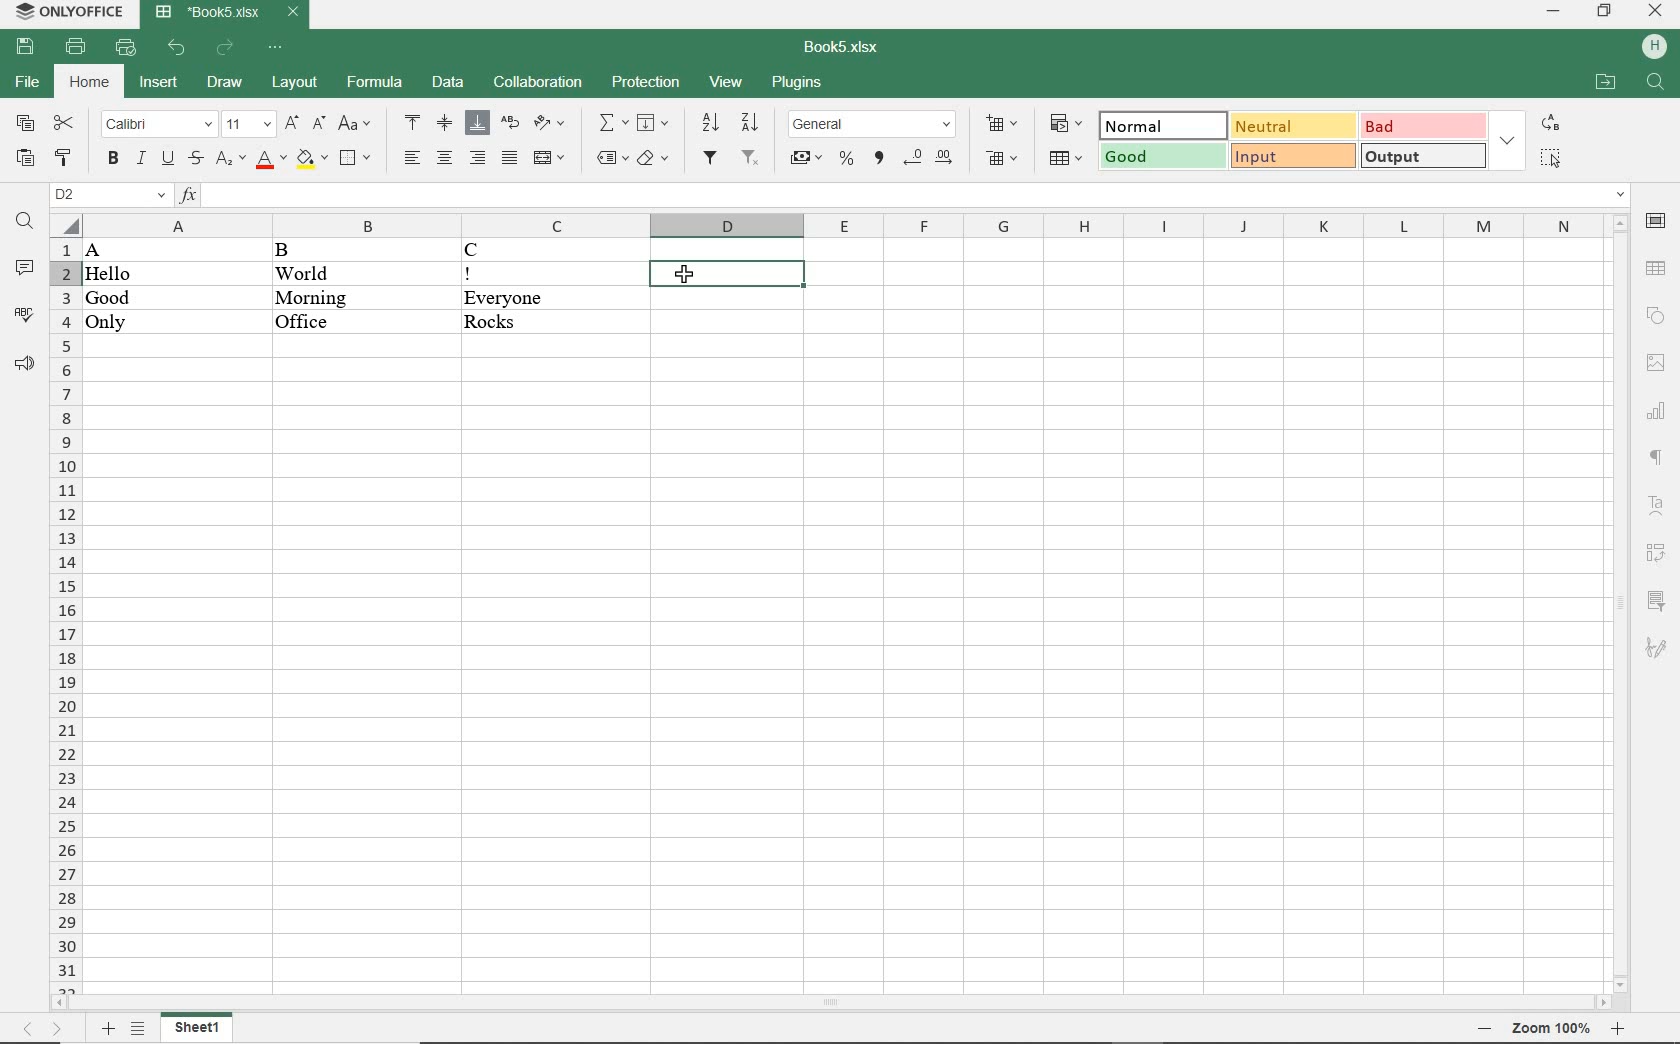 The height and width of the screenshot is (1044, 1680). I want to click on FILL COLOR, so click(313, 159).